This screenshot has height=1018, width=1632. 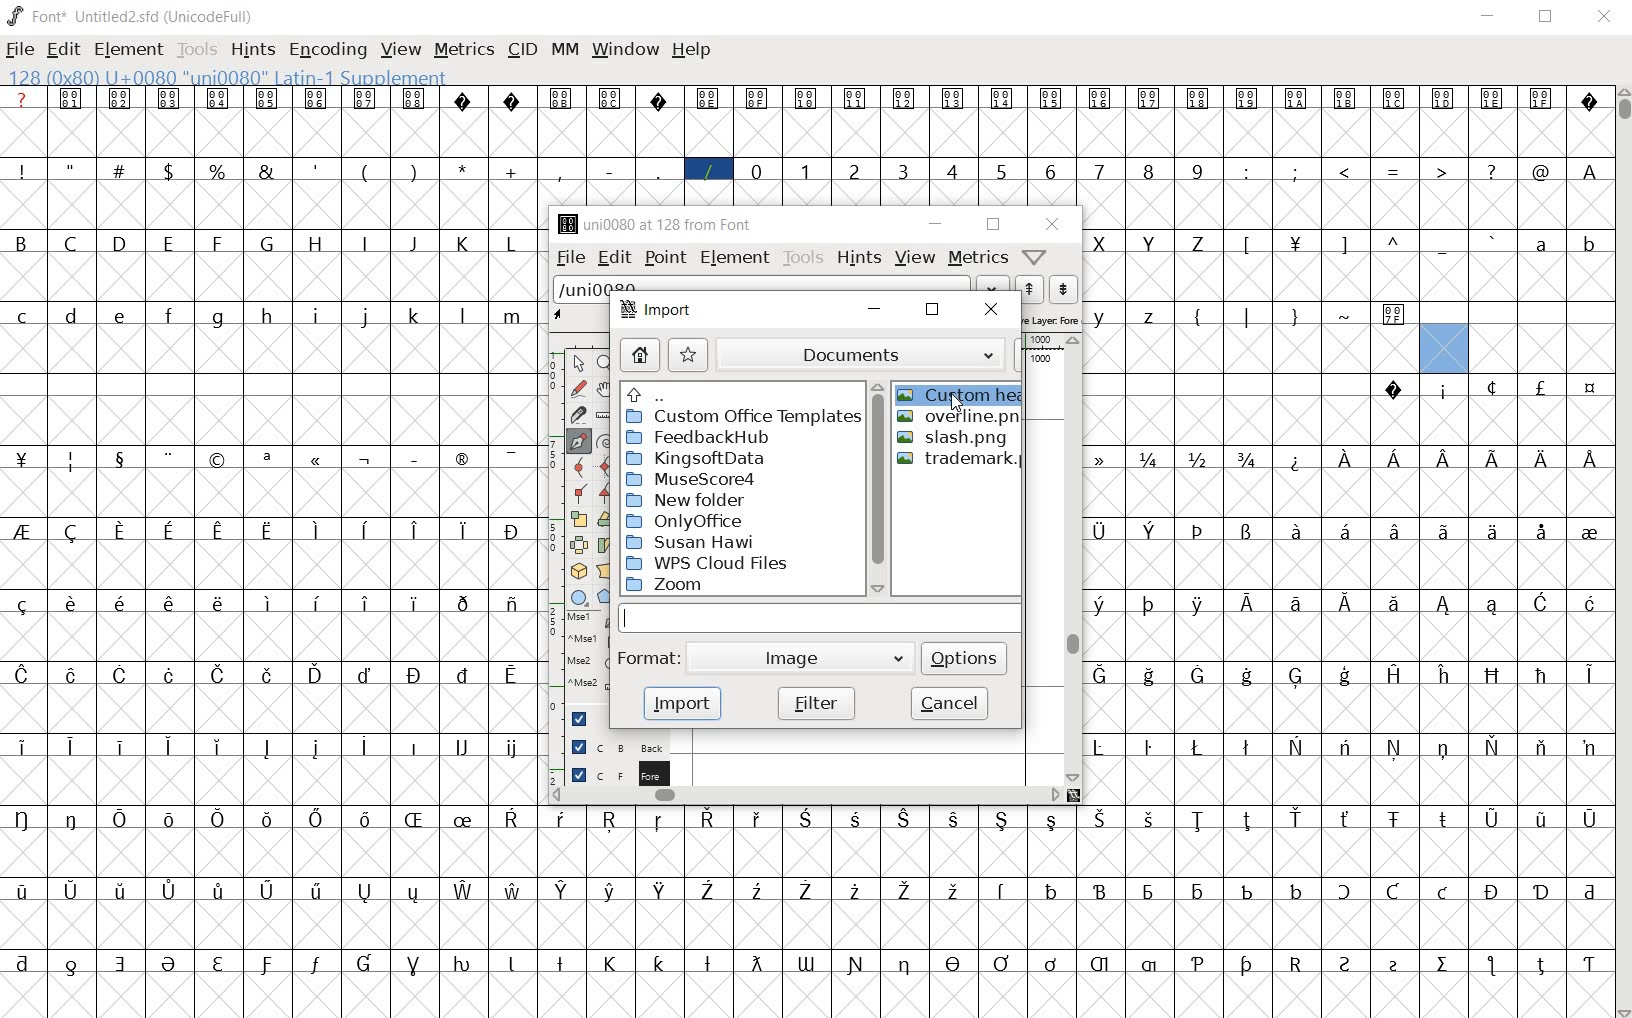 What do you see at coordinates (231, 76) in the screenshot?
I see `GLYPHY INFO` at bounding box center [231, 76].